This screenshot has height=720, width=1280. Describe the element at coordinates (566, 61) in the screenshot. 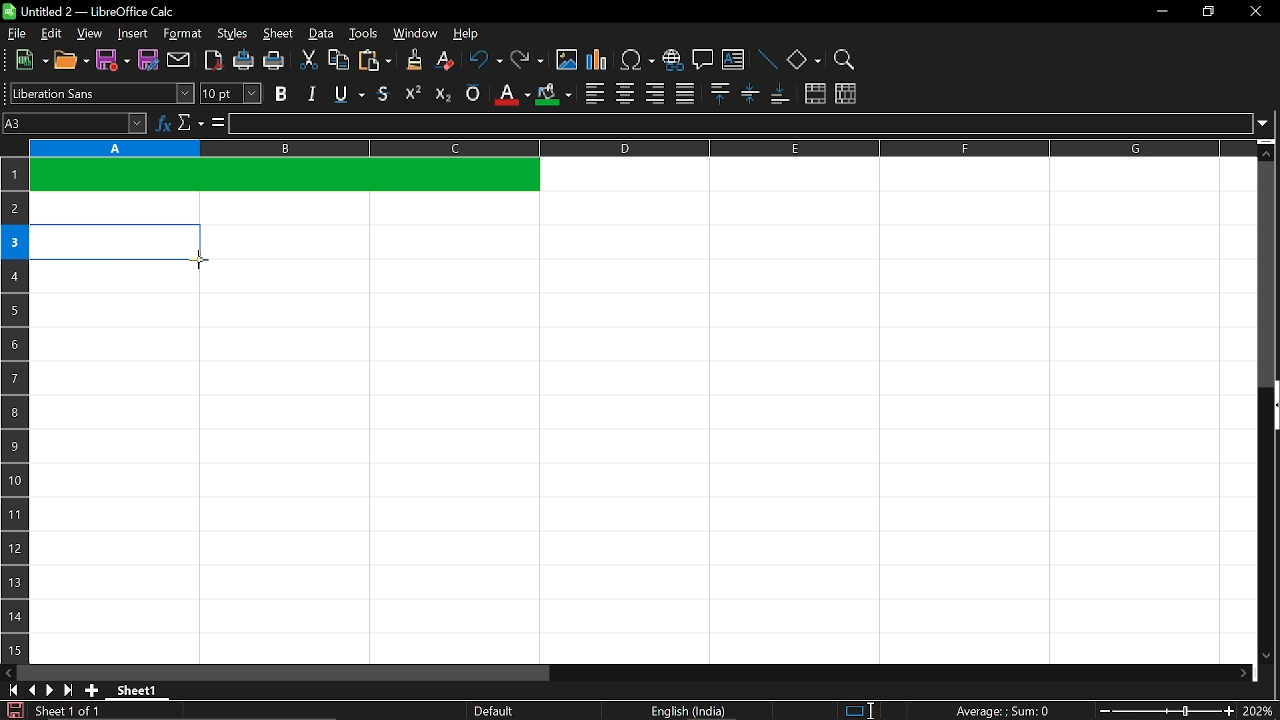

I see `insert image` at that location.